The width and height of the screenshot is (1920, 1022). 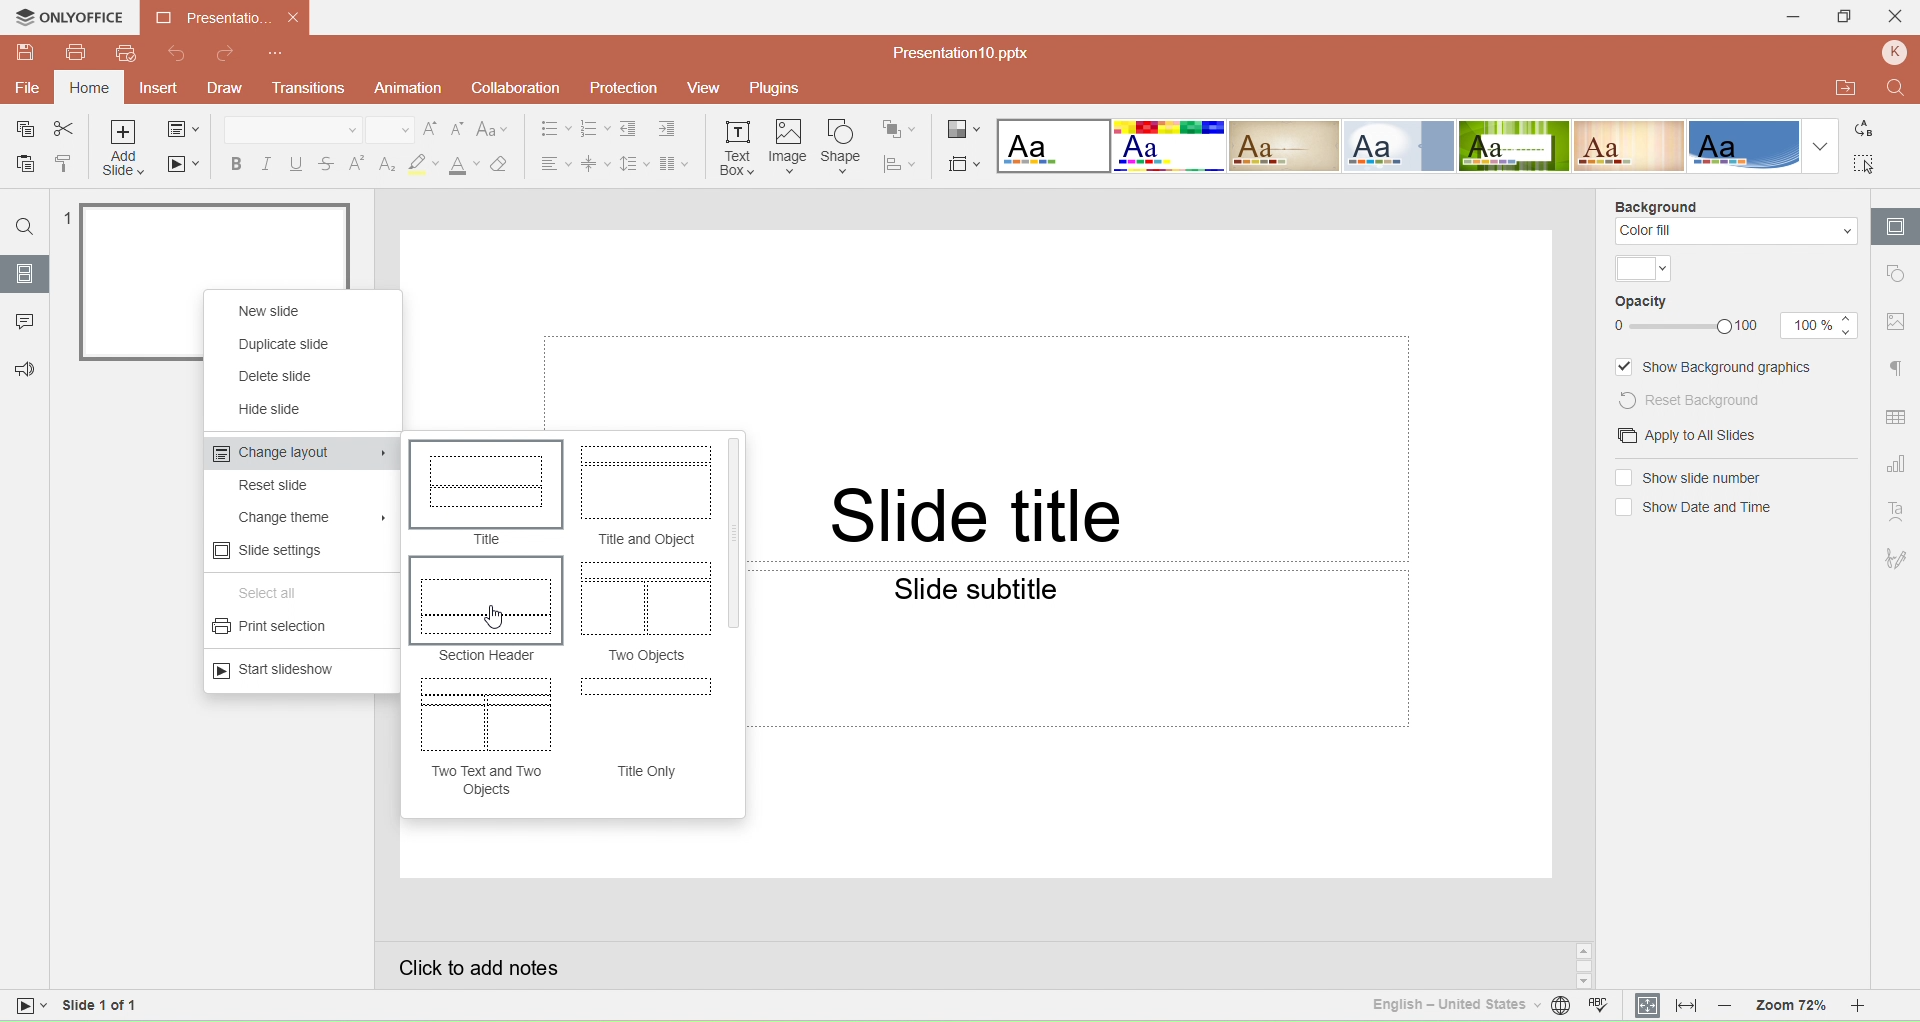 I want to click on Basic, so click(x=1170, y=146).